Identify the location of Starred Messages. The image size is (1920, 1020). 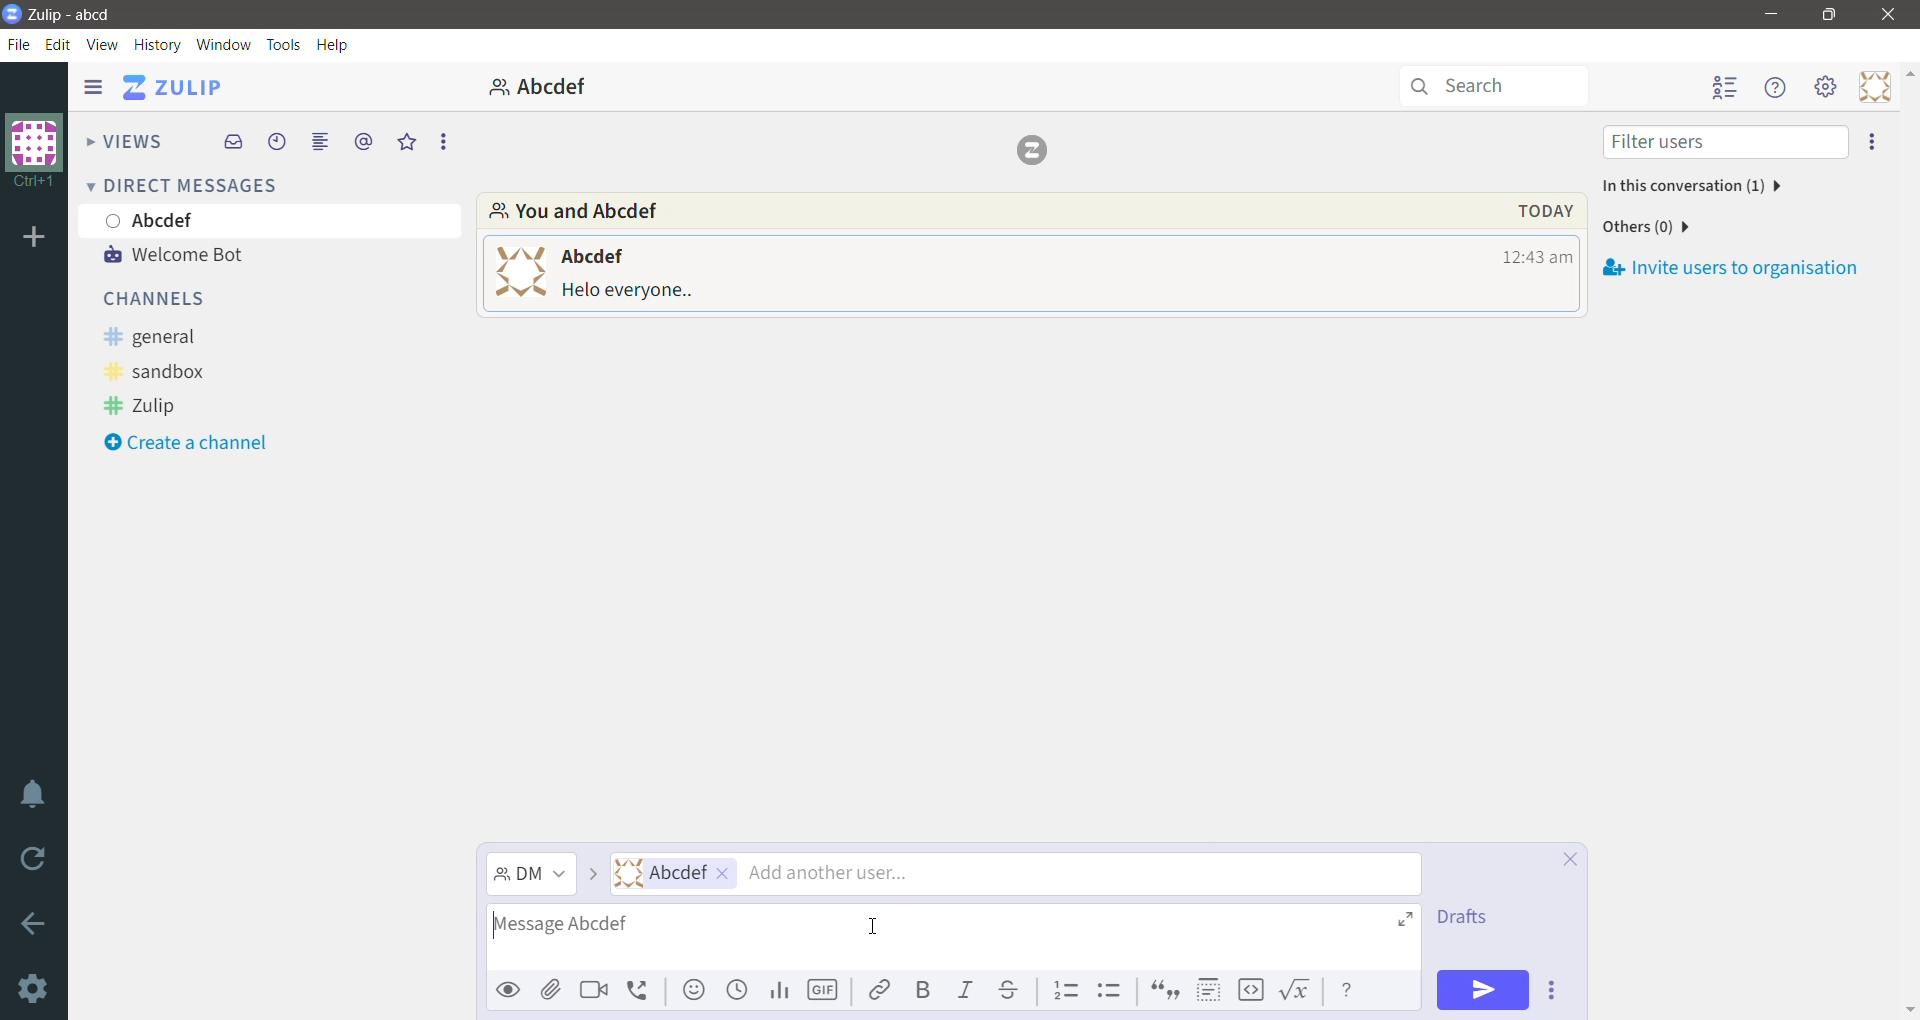
(403, 142).